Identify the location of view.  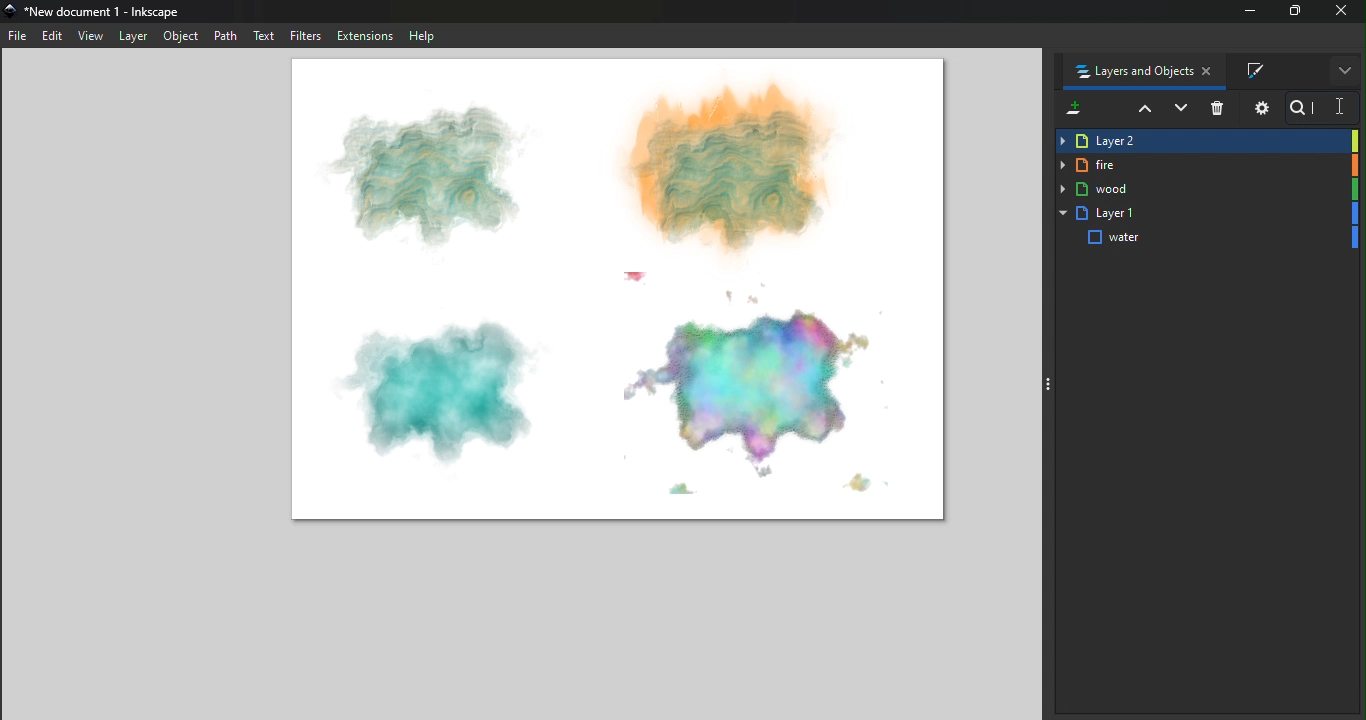
(91, 38).